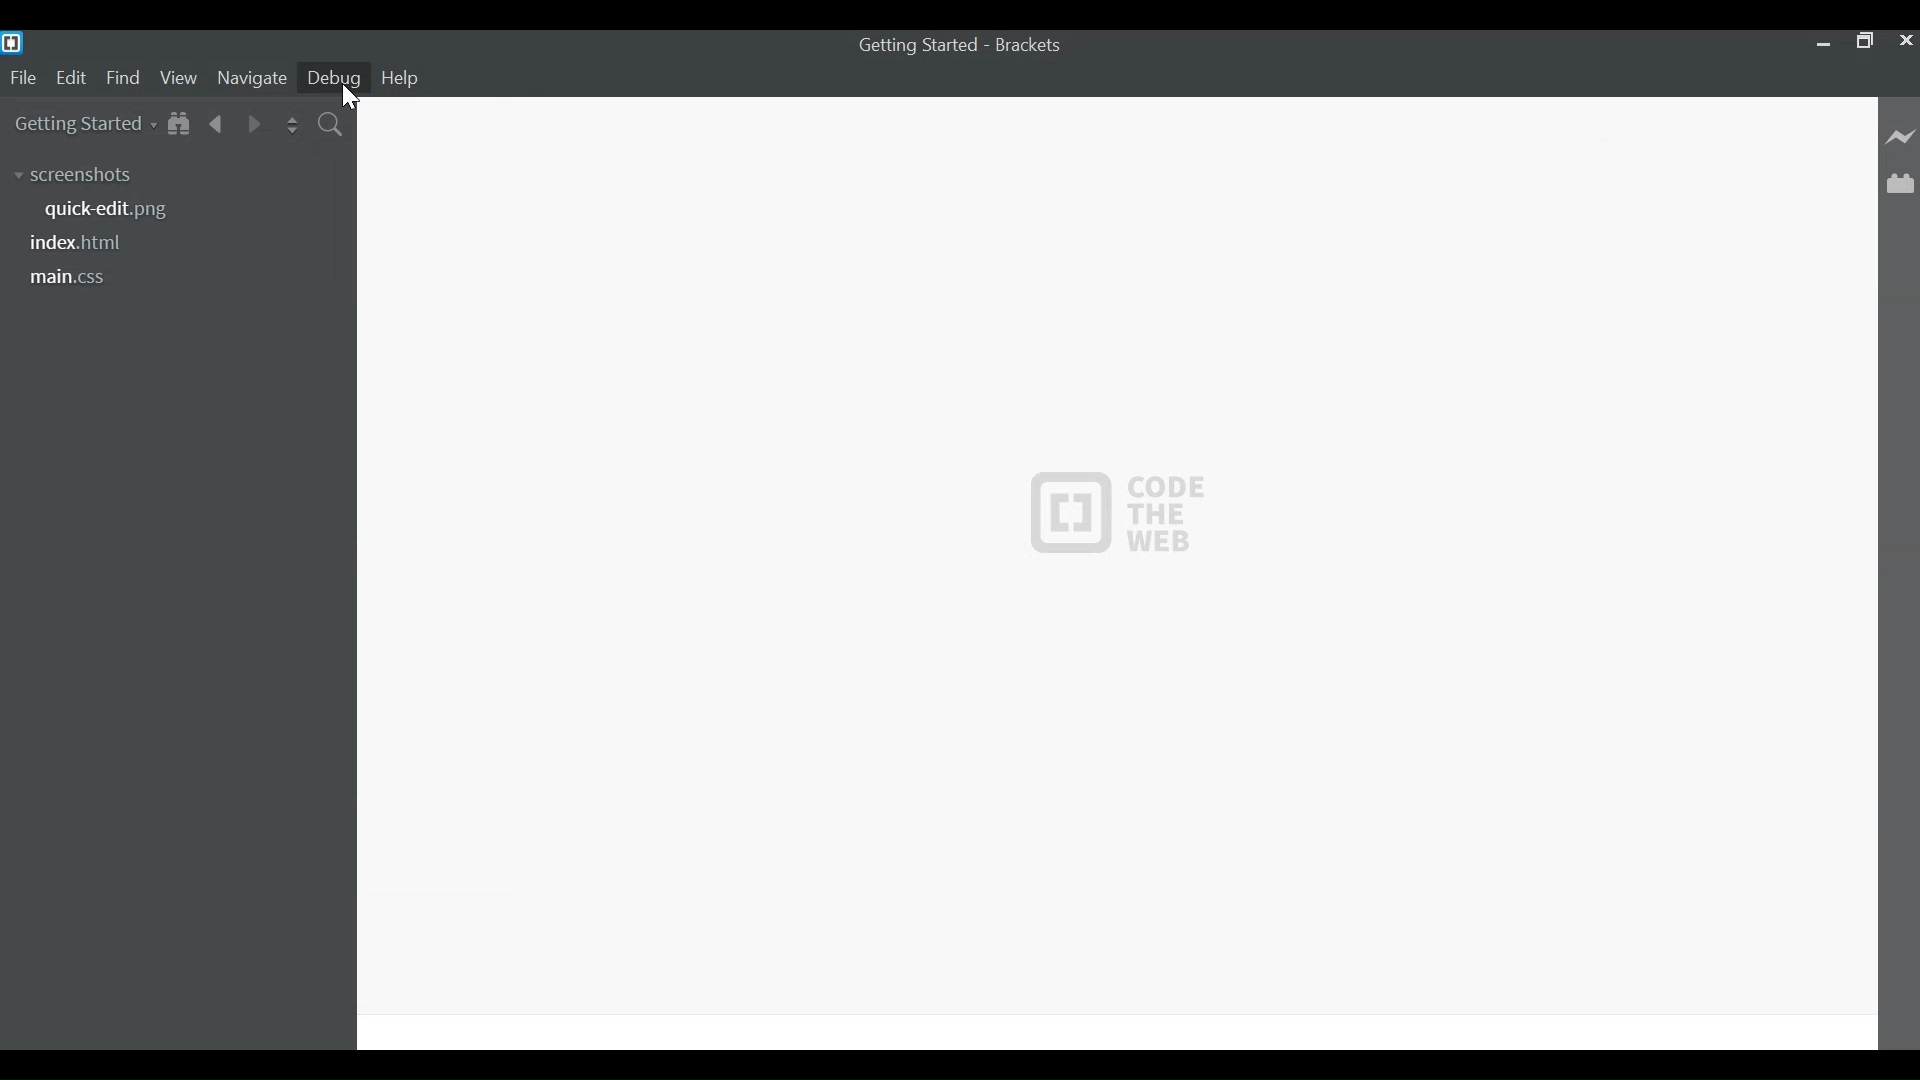 This screenshot has height=1080, width=1920. What do you see at coordinates (74, 276) in the screenshot?
I see `main.css` at bounding box center [74, 276].